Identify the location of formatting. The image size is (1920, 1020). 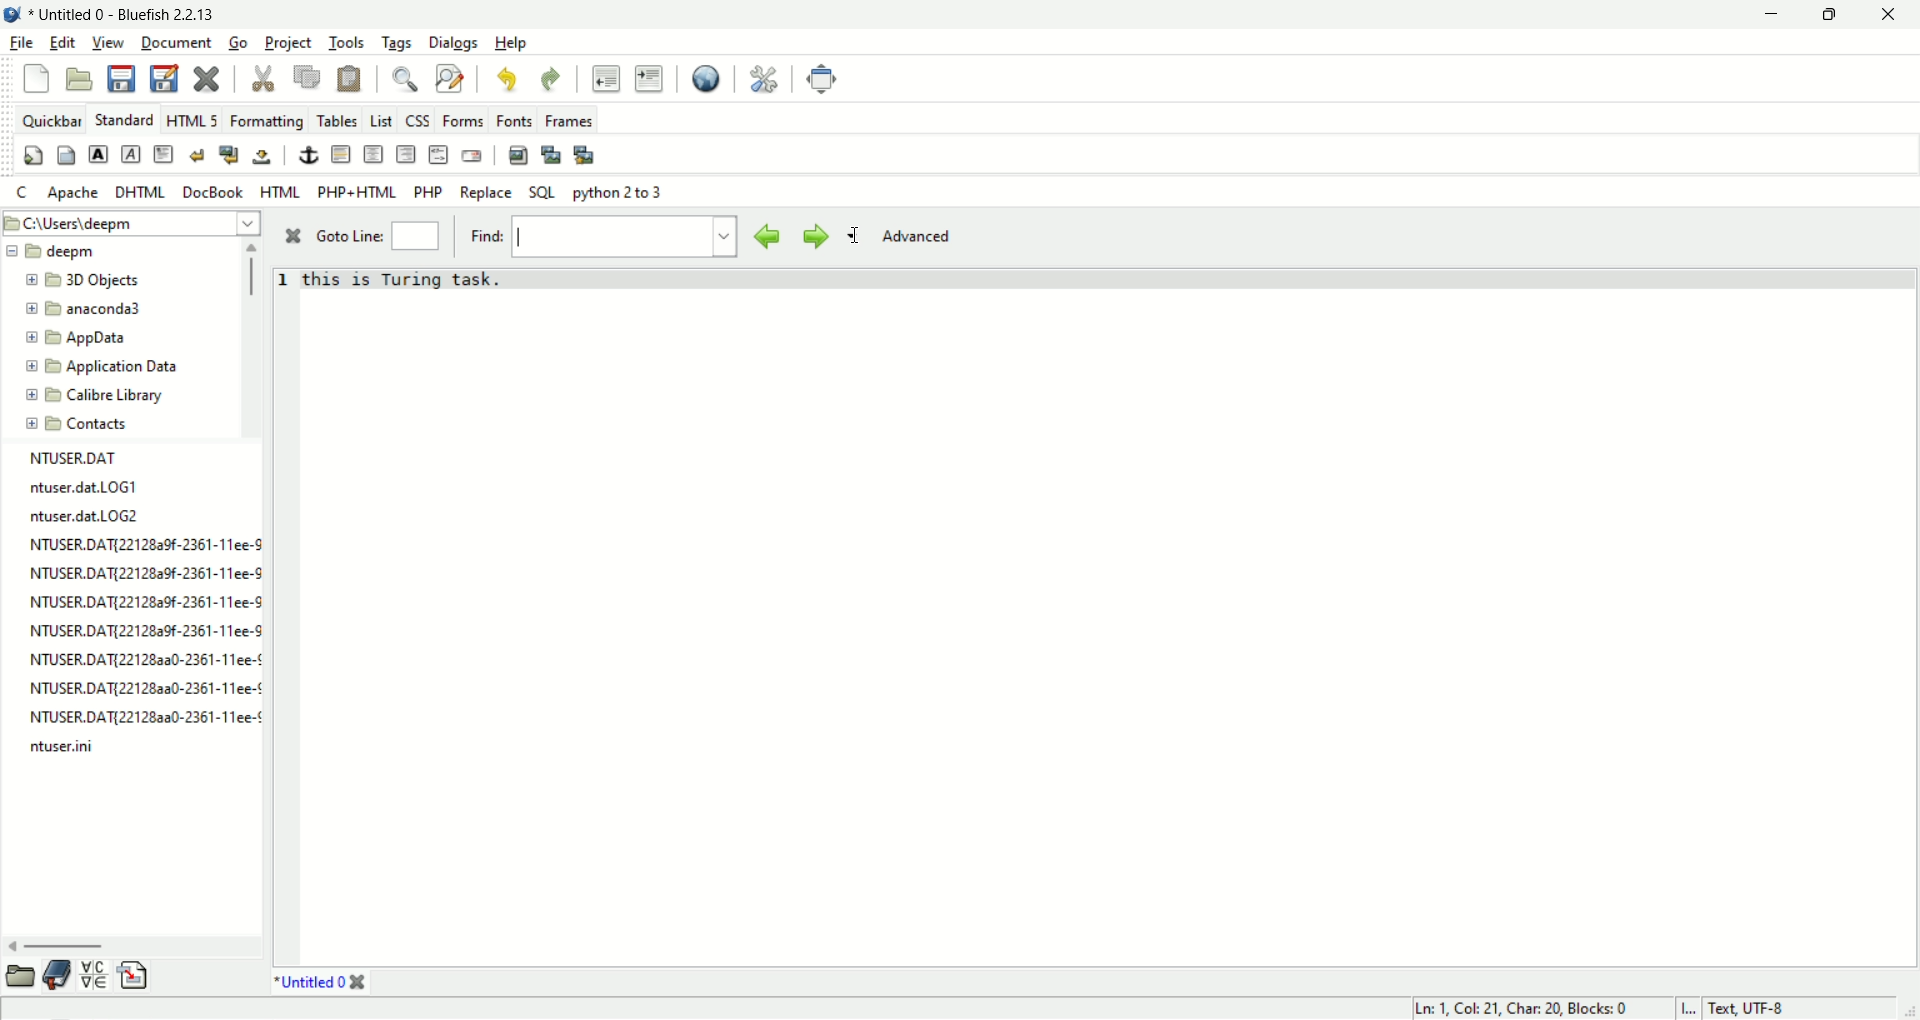
(269, 123).